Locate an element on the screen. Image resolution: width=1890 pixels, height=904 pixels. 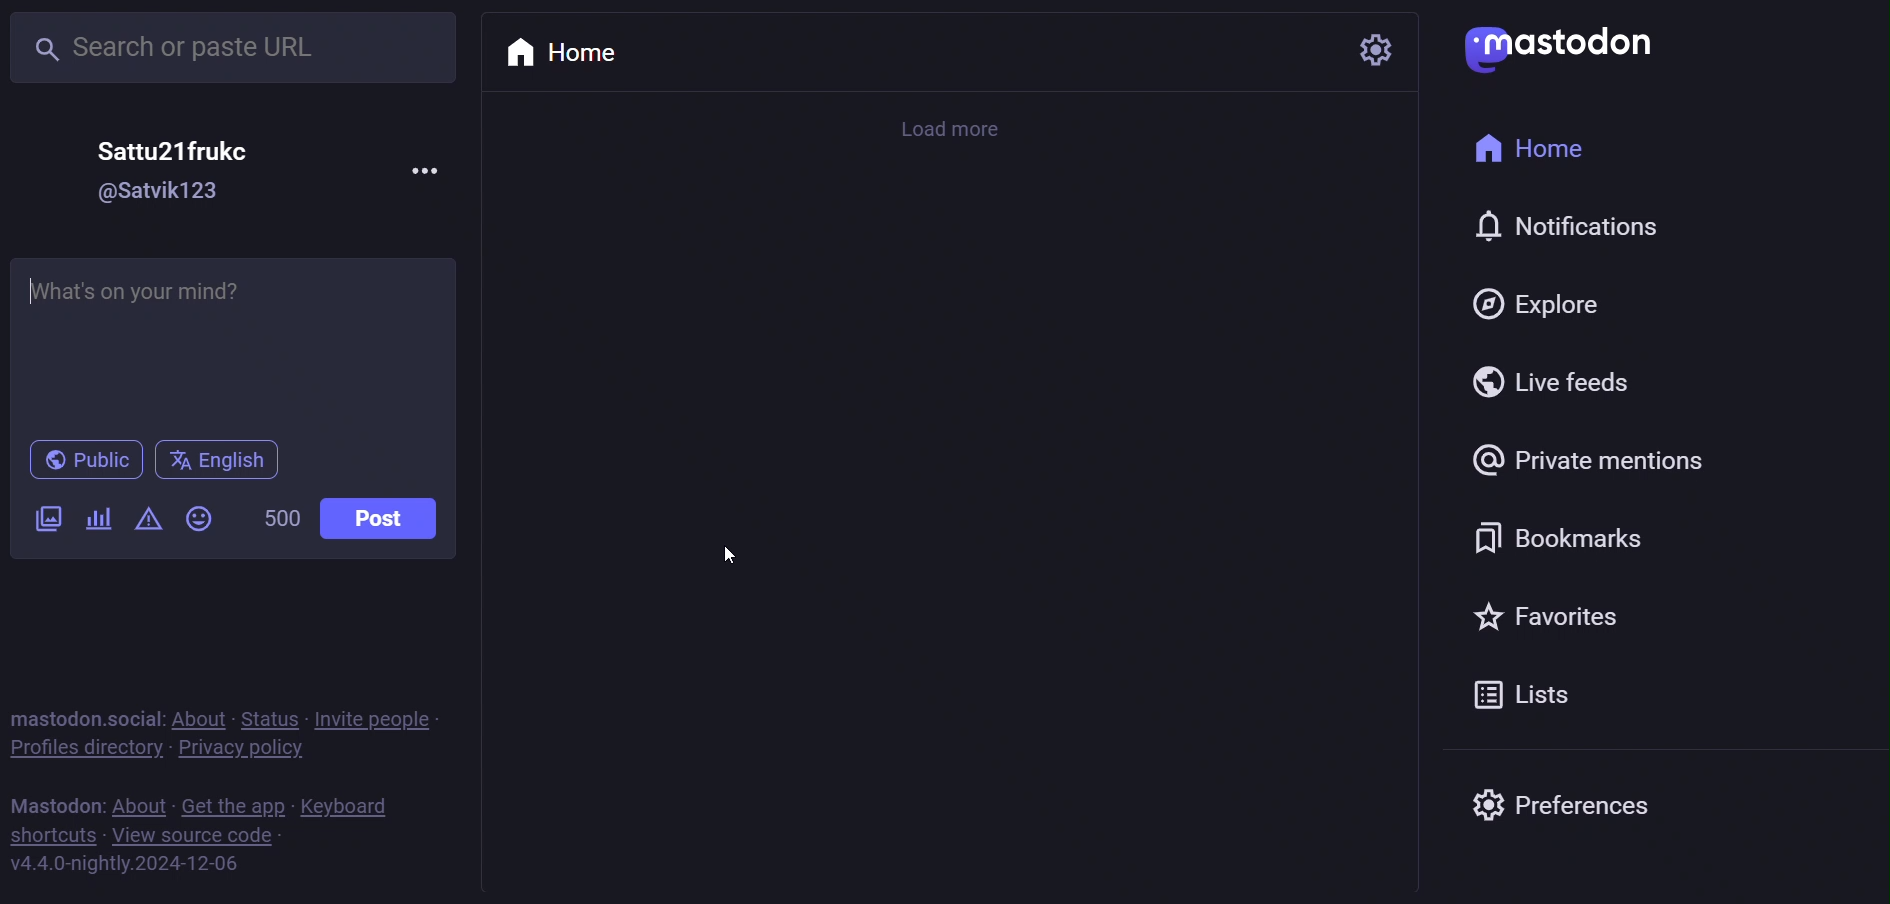
status is located at coordinates (266, 716).